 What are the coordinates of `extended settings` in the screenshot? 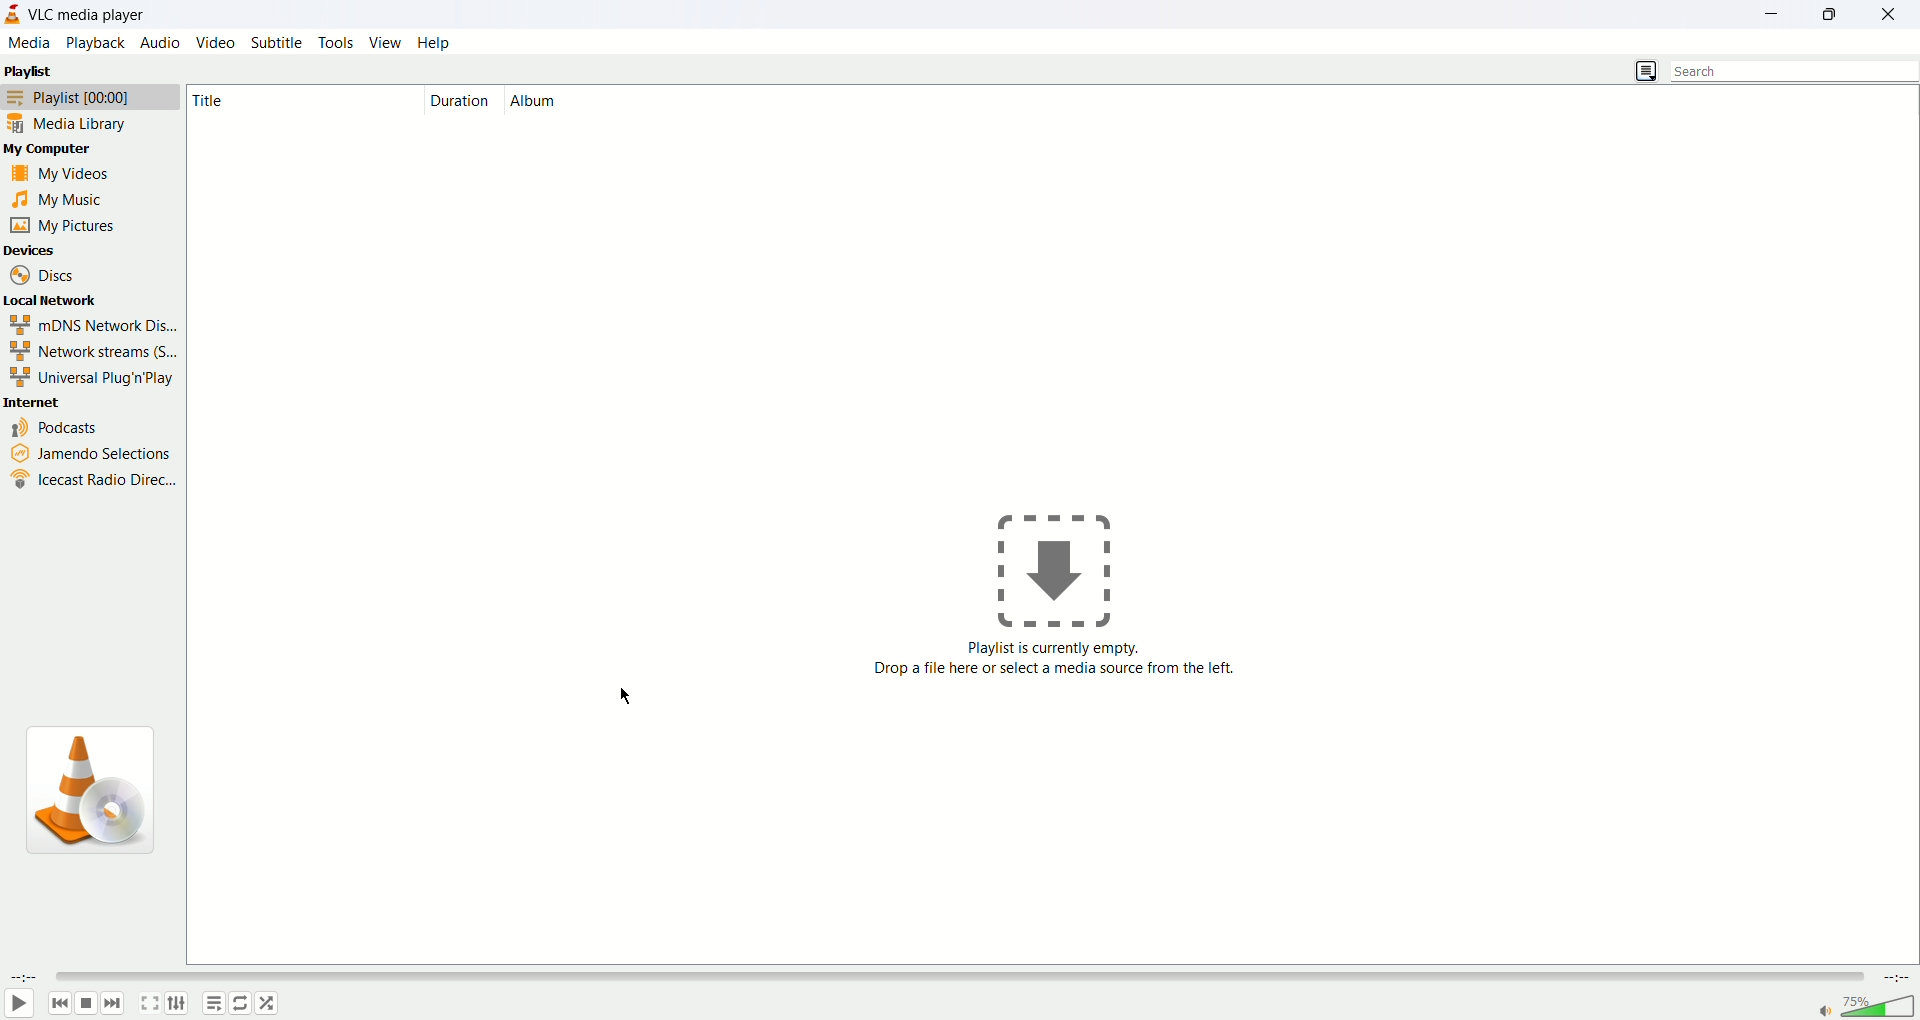 It's located at (177, 1003).